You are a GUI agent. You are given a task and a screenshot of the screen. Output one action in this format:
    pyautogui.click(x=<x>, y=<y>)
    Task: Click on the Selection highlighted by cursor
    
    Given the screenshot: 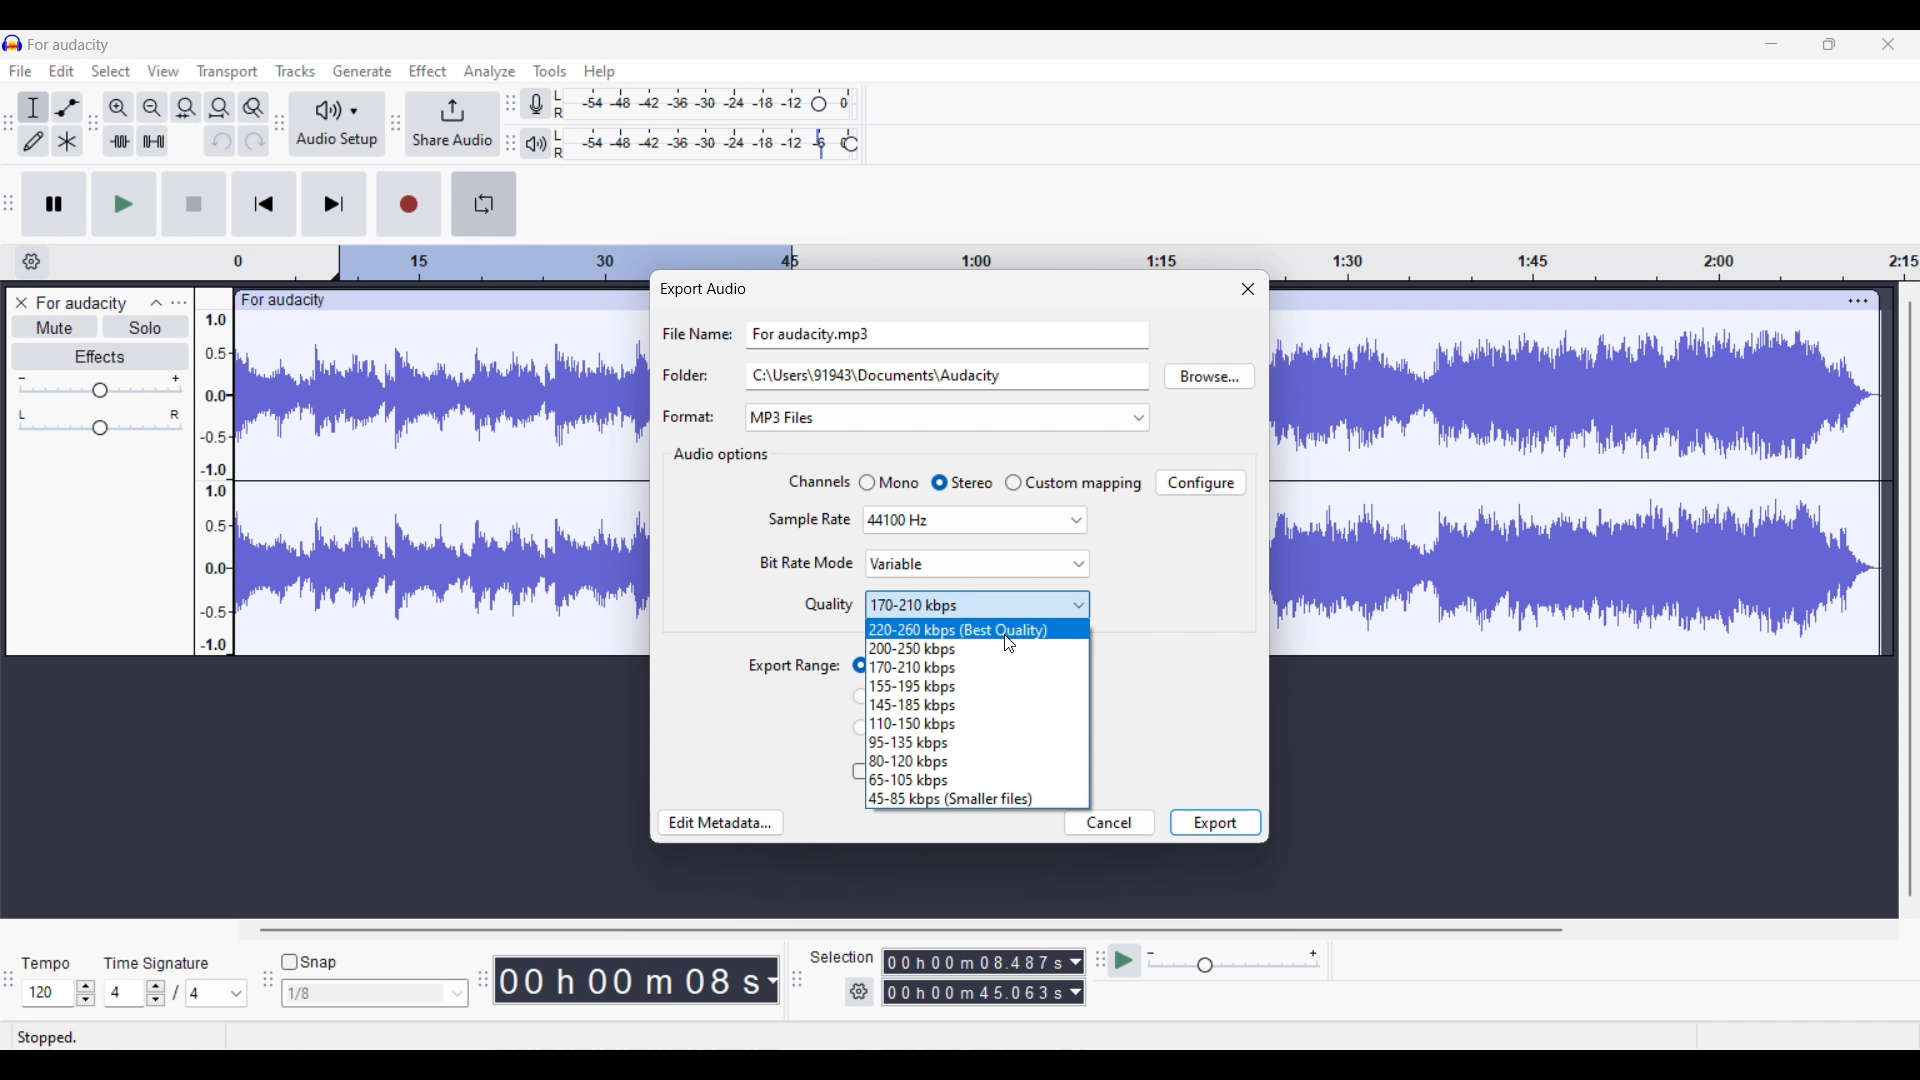 What is the action you would take?
    pyautogui.click(x=1072, y=629)
    